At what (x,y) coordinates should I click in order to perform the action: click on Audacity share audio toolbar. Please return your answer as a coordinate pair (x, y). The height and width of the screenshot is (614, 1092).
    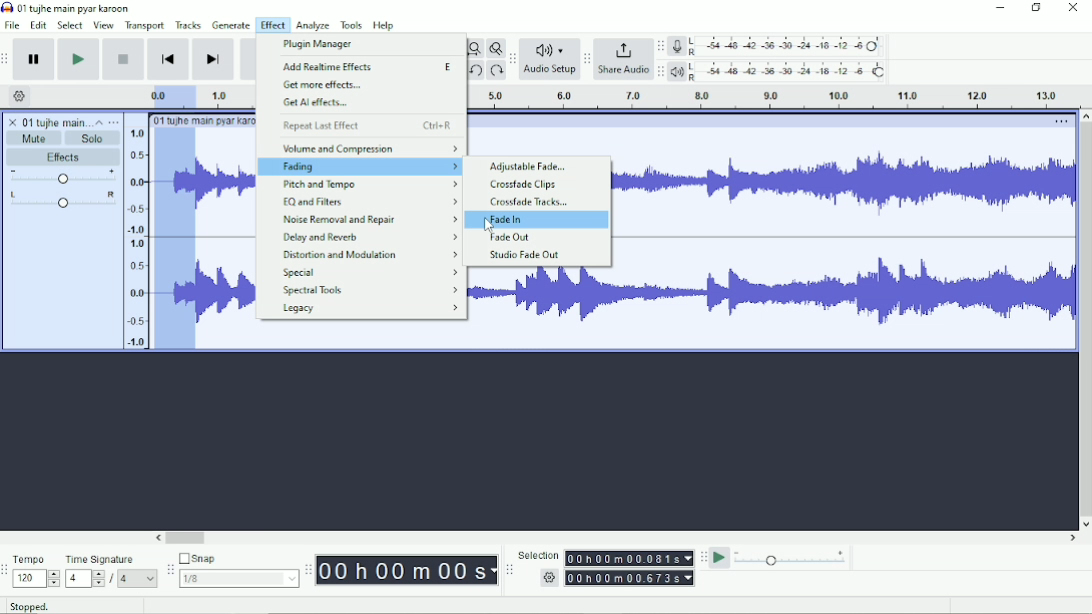
    Looking at the image, I should click on (587, 60).